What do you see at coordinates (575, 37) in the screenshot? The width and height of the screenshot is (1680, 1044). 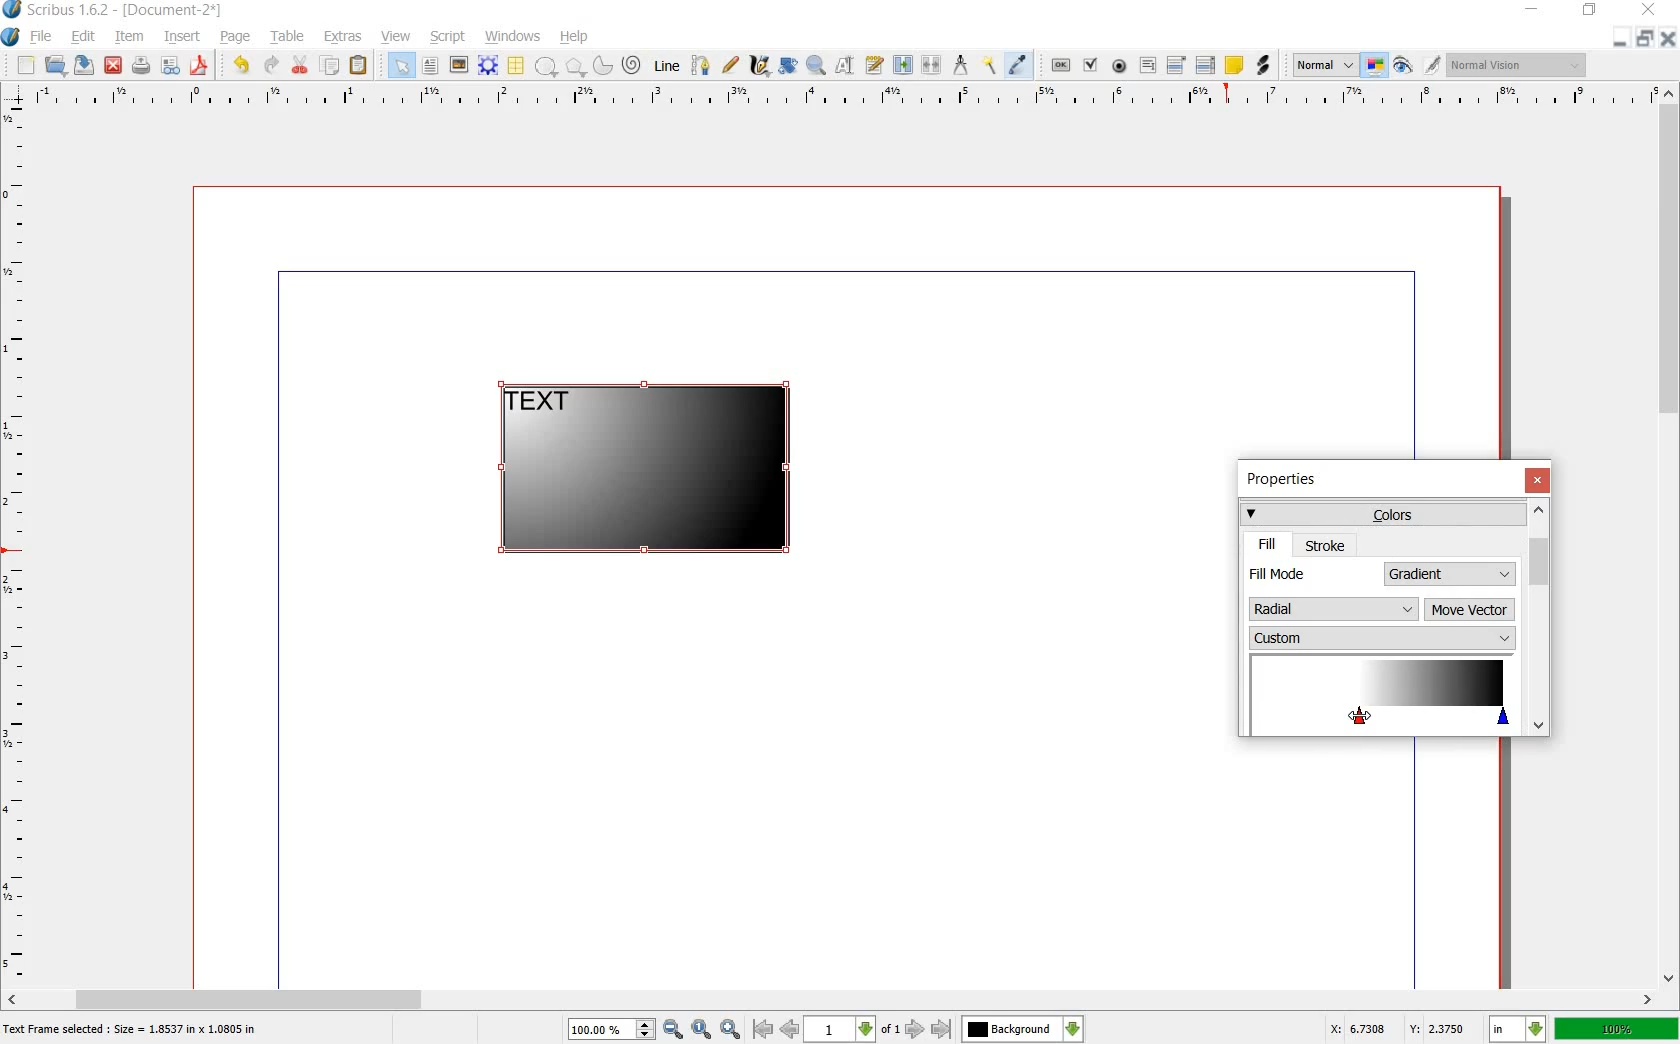 I see `help` at bounding box center [575, 37].